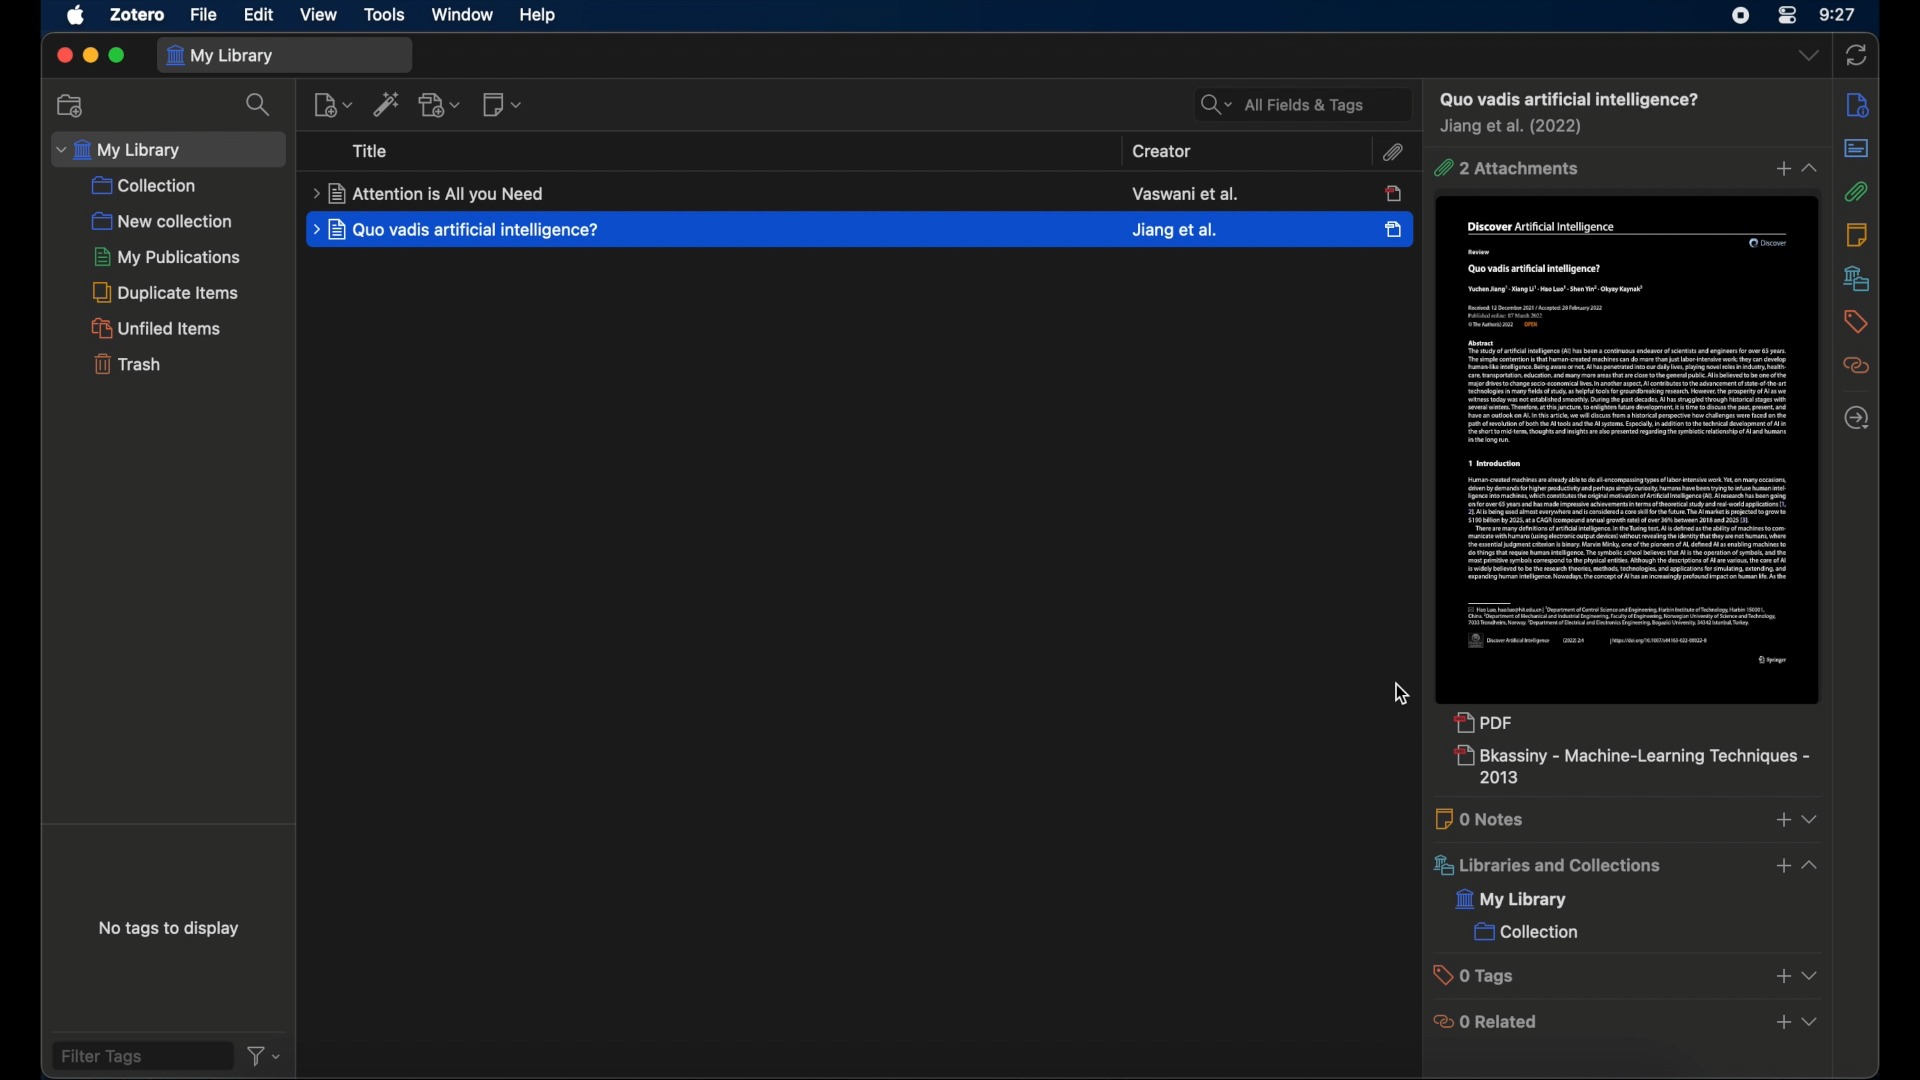 The width and height of the screenshot is (1920, 1080). Describe the element at coordinates (1778, 166) in the screenshot. I see `add` at that location.